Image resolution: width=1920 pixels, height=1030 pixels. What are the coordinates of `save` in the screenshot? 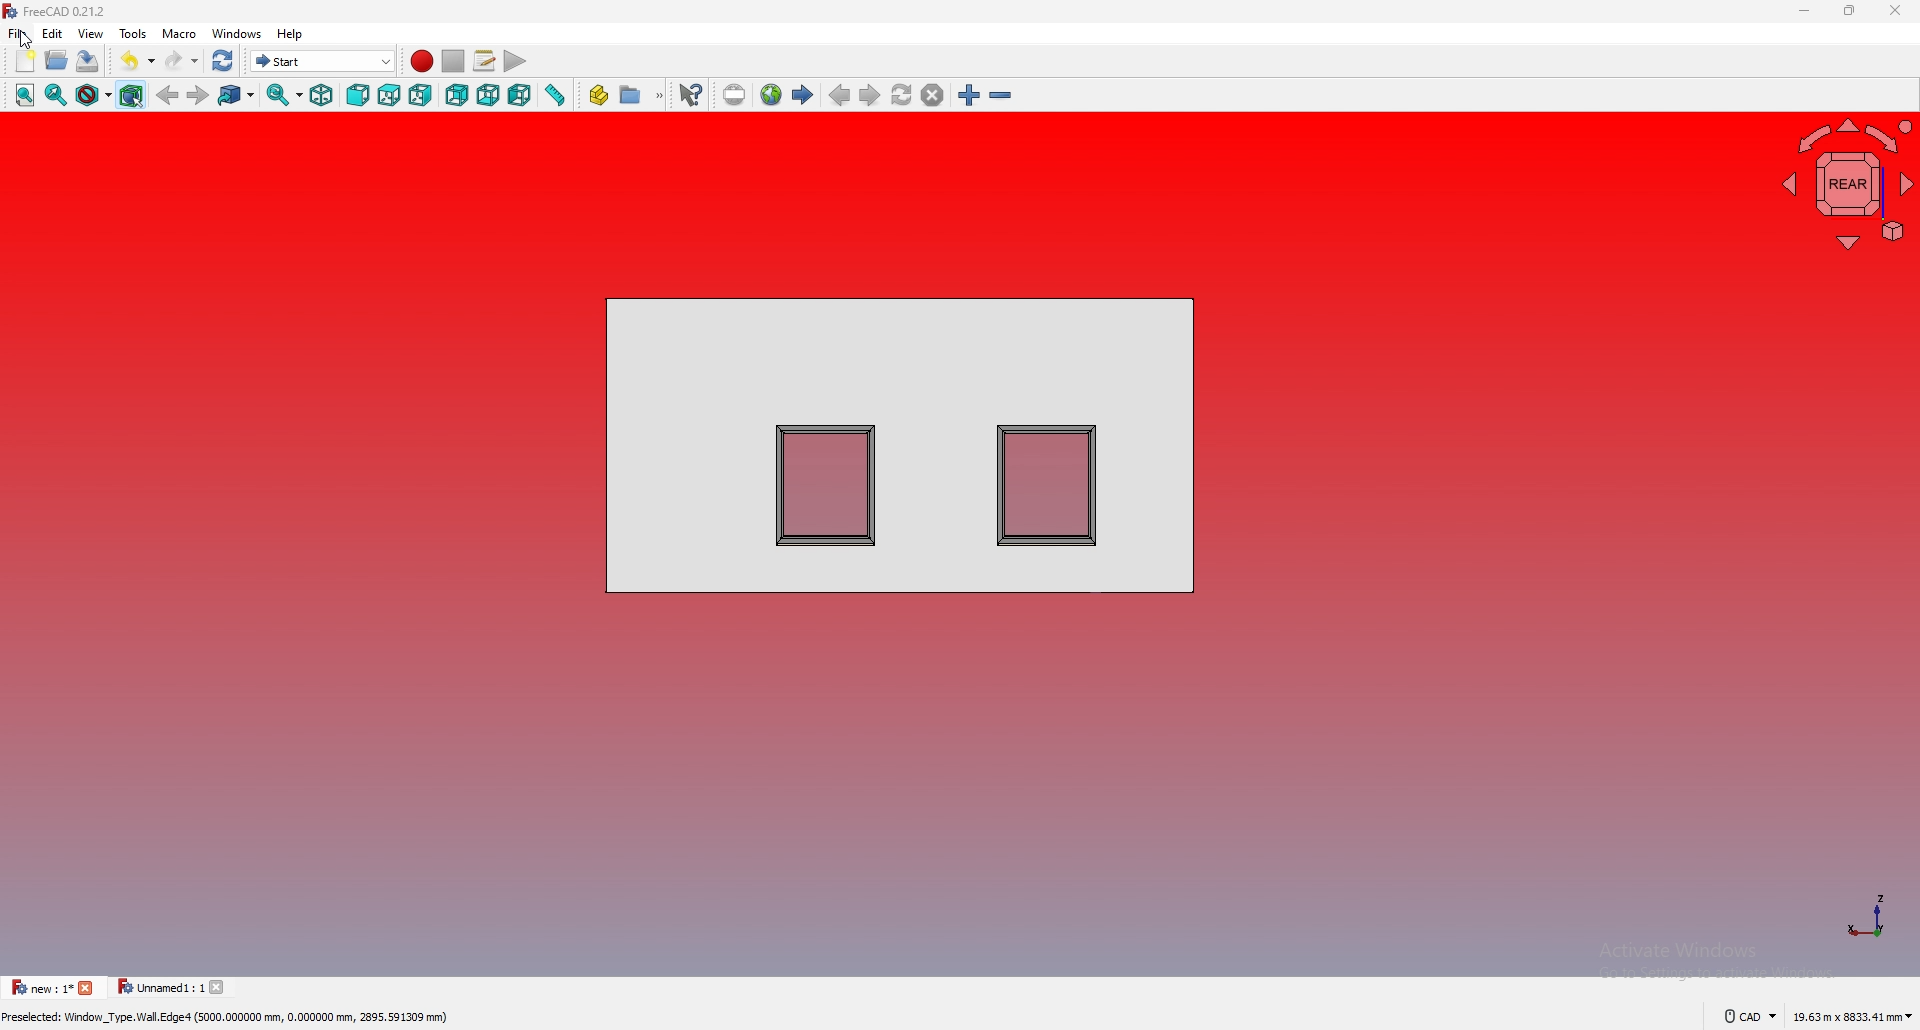 It's located at (90, 60).